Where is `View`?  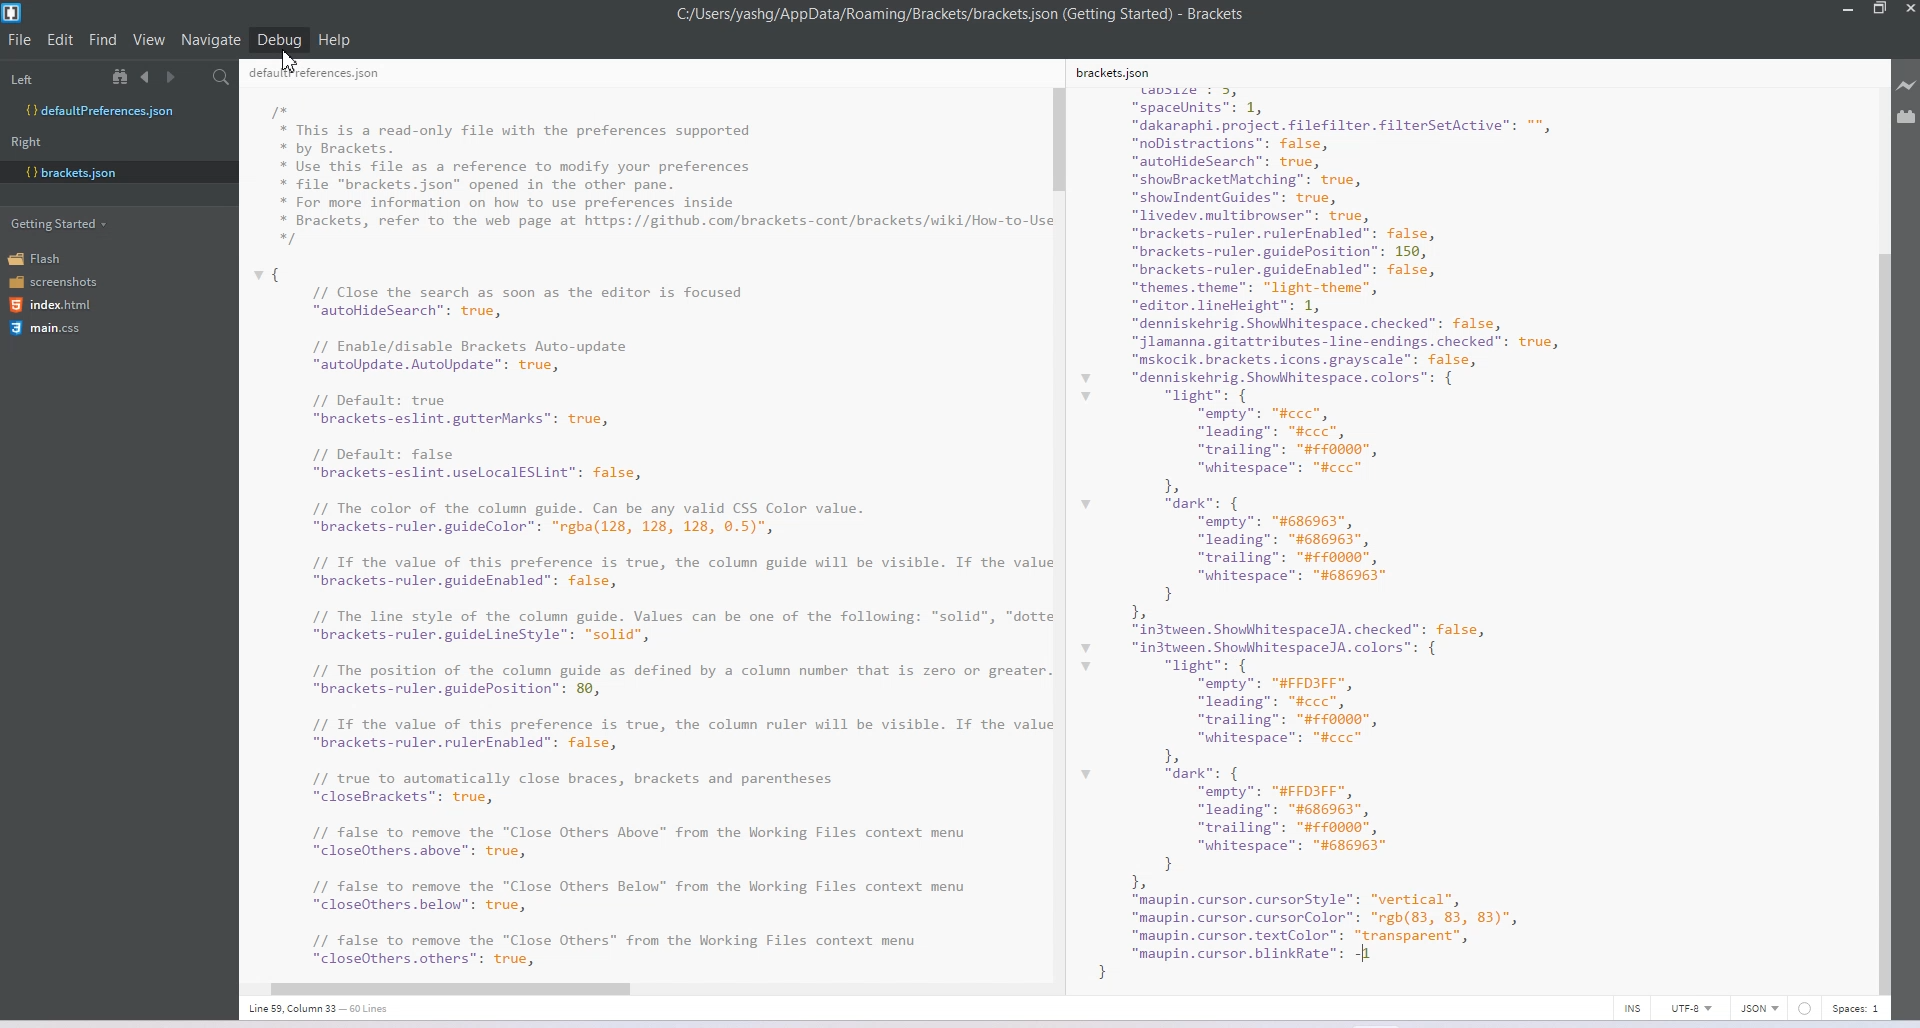
View is located at coordinates (150, 39).